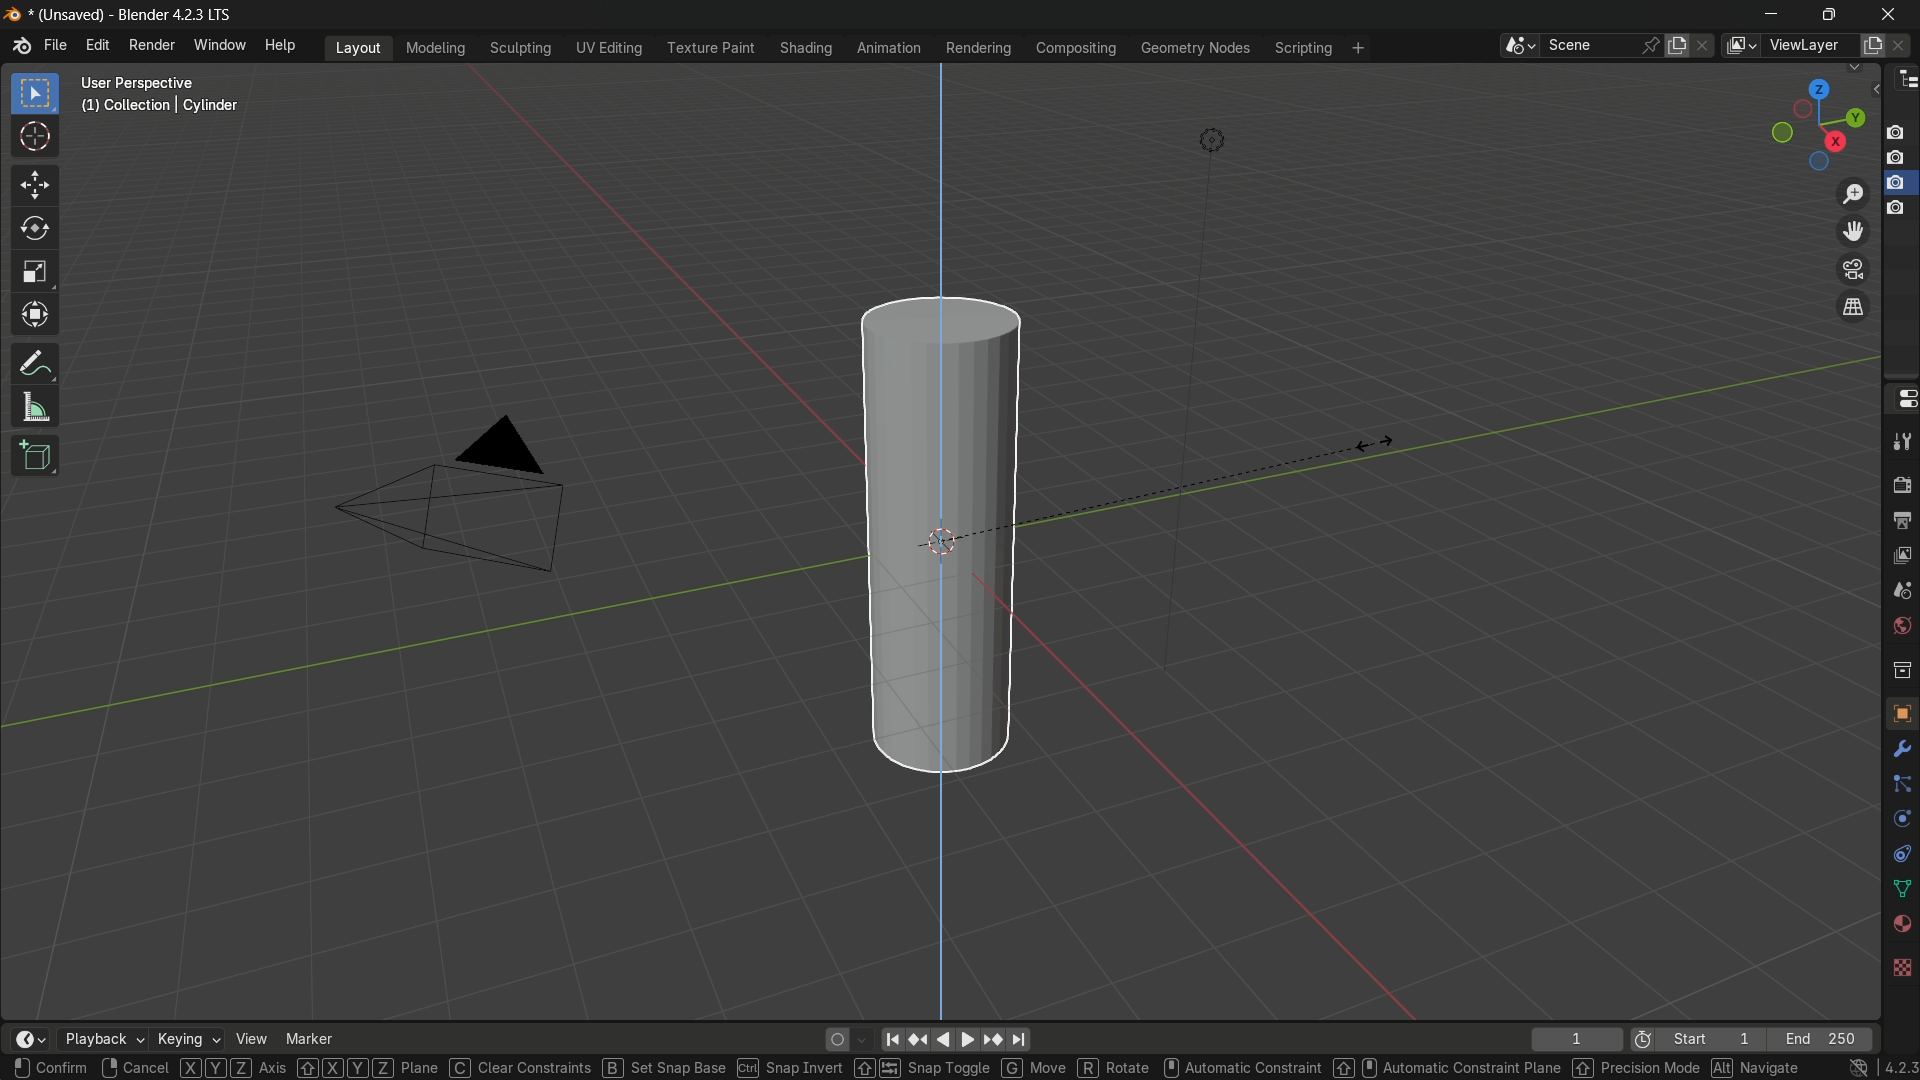 This screenshot has width=1920, height=1080. What do you see at coordinates (520, 1068) in the screenshot?
I see `press C for clear Constraints` at bounding box center [520, 1068].